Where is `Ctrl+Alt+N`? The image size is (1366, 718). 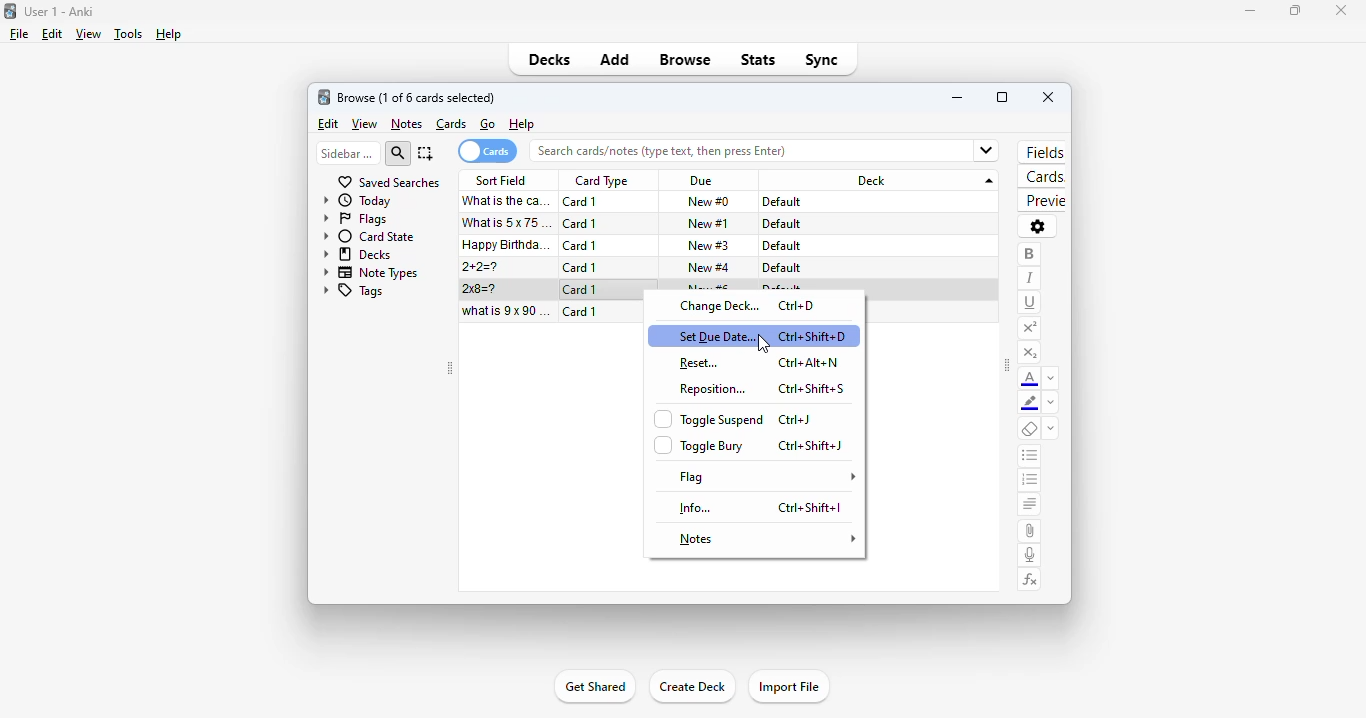 Ctrl+Alt+N is located at coordinates (809, 362).